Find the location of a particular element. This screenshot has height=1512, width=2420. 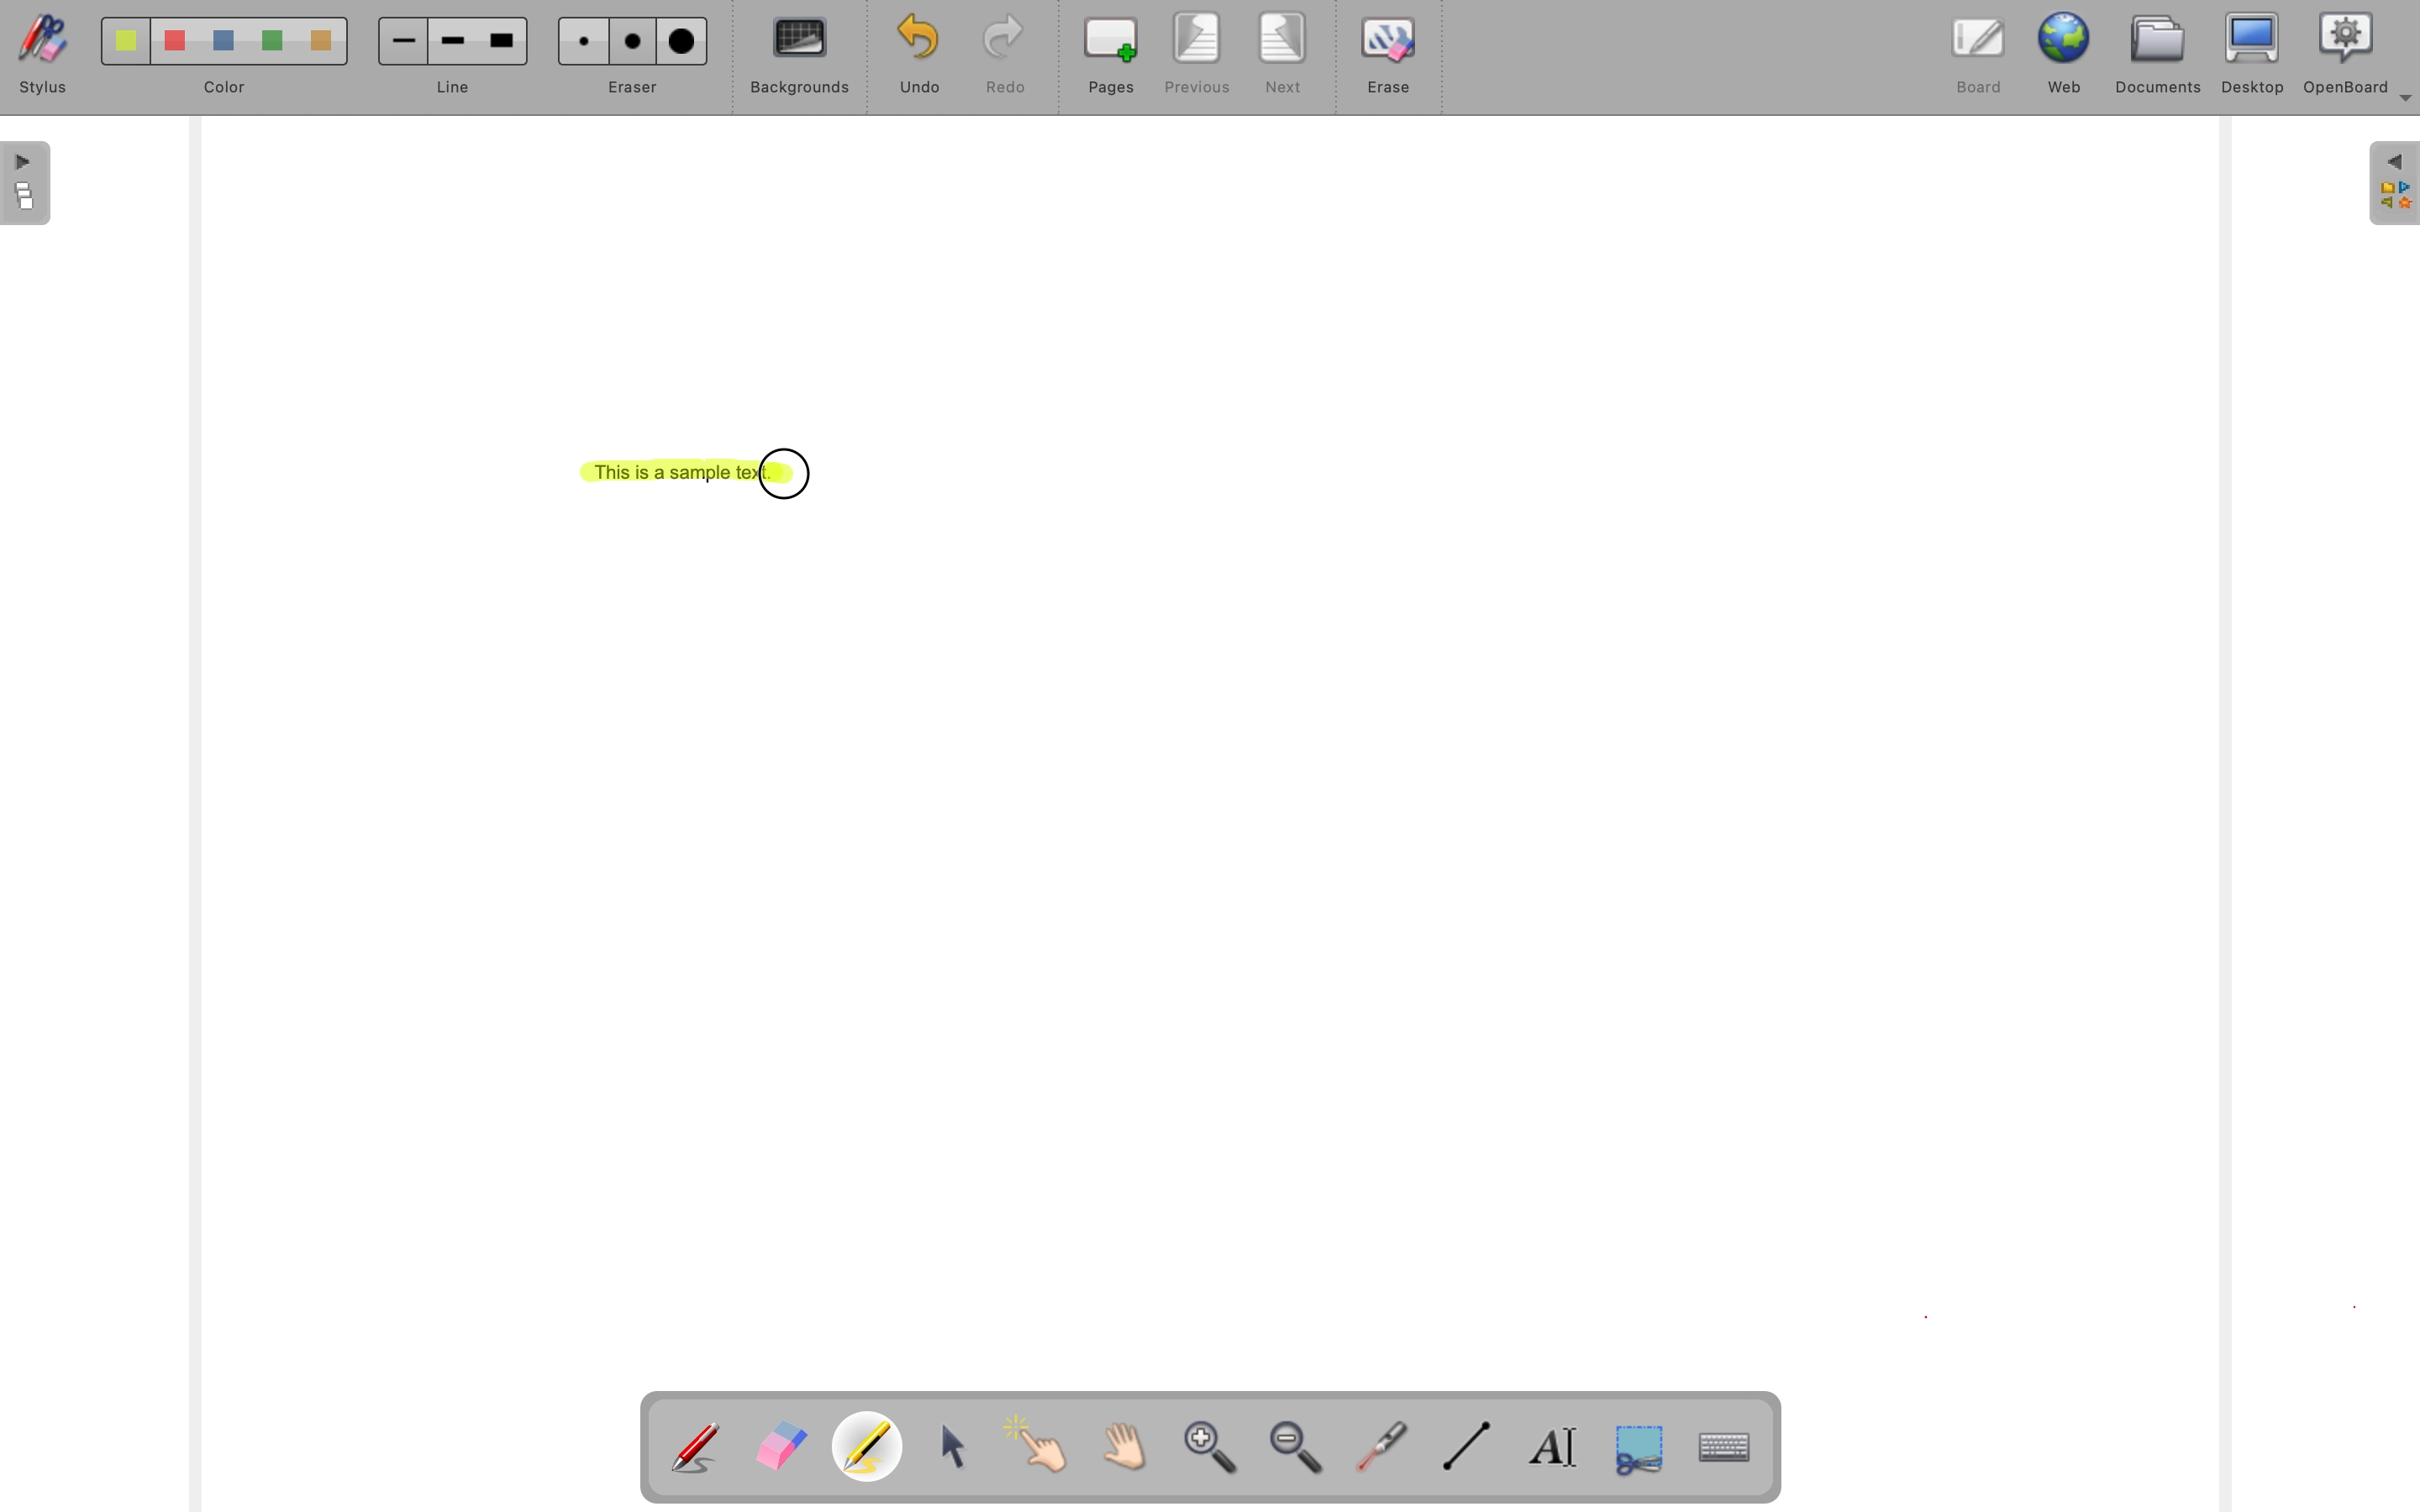

Highlight is located at coordinates (874, 1443).